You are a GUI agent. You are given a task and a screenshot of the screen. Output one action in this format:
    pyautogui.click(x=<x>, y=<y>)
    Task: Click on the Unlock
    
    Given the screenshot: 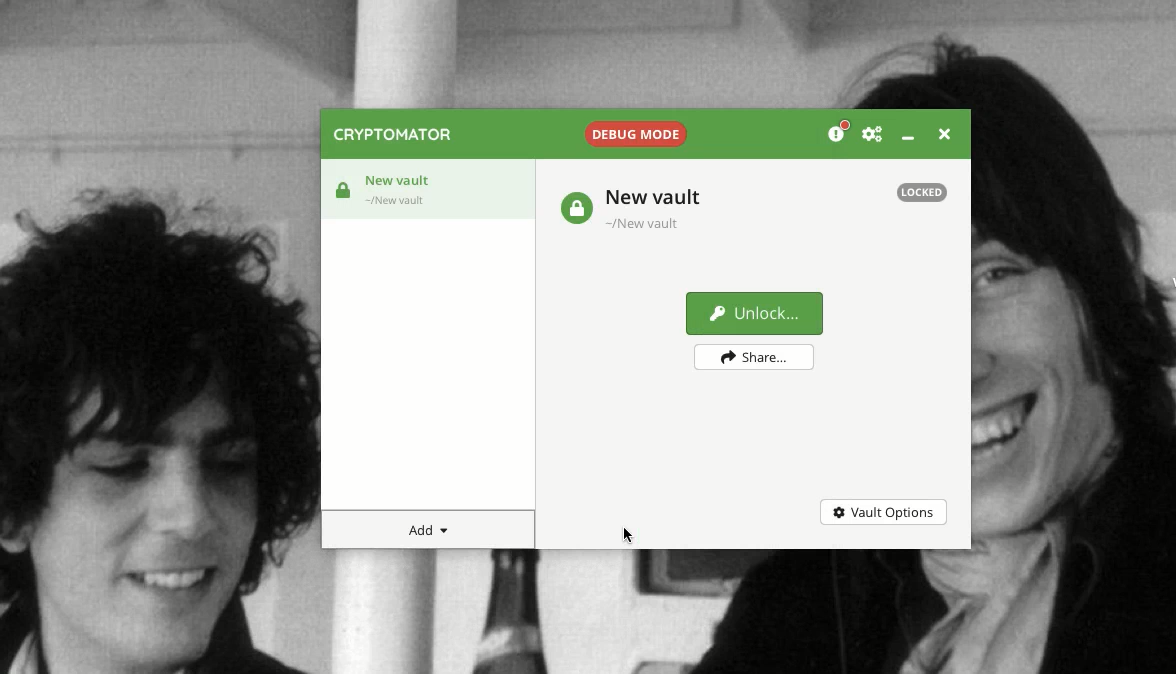 What is the action you would take?
    pyautogui.click(x=754, y=315)
    